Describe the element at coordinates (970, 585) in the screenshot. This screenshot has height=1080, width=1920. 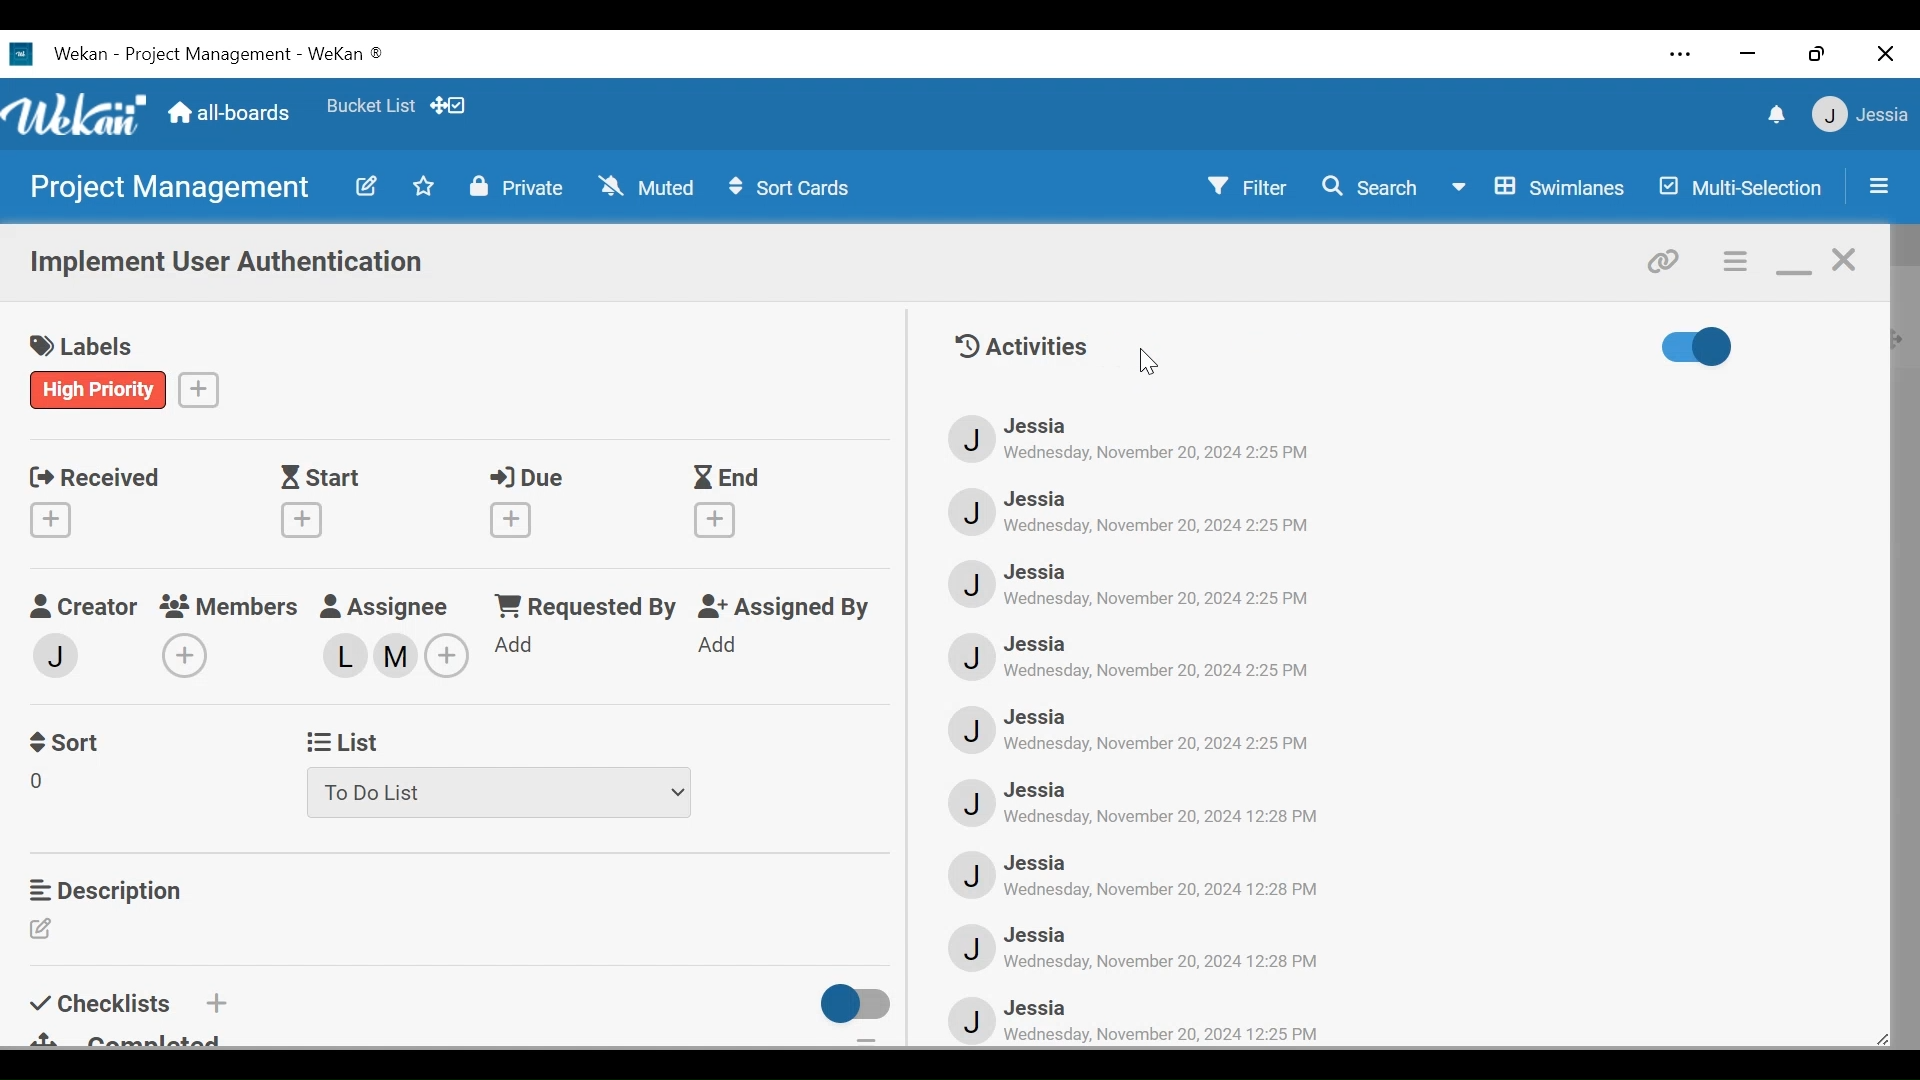
I see `Avatar` at that location.